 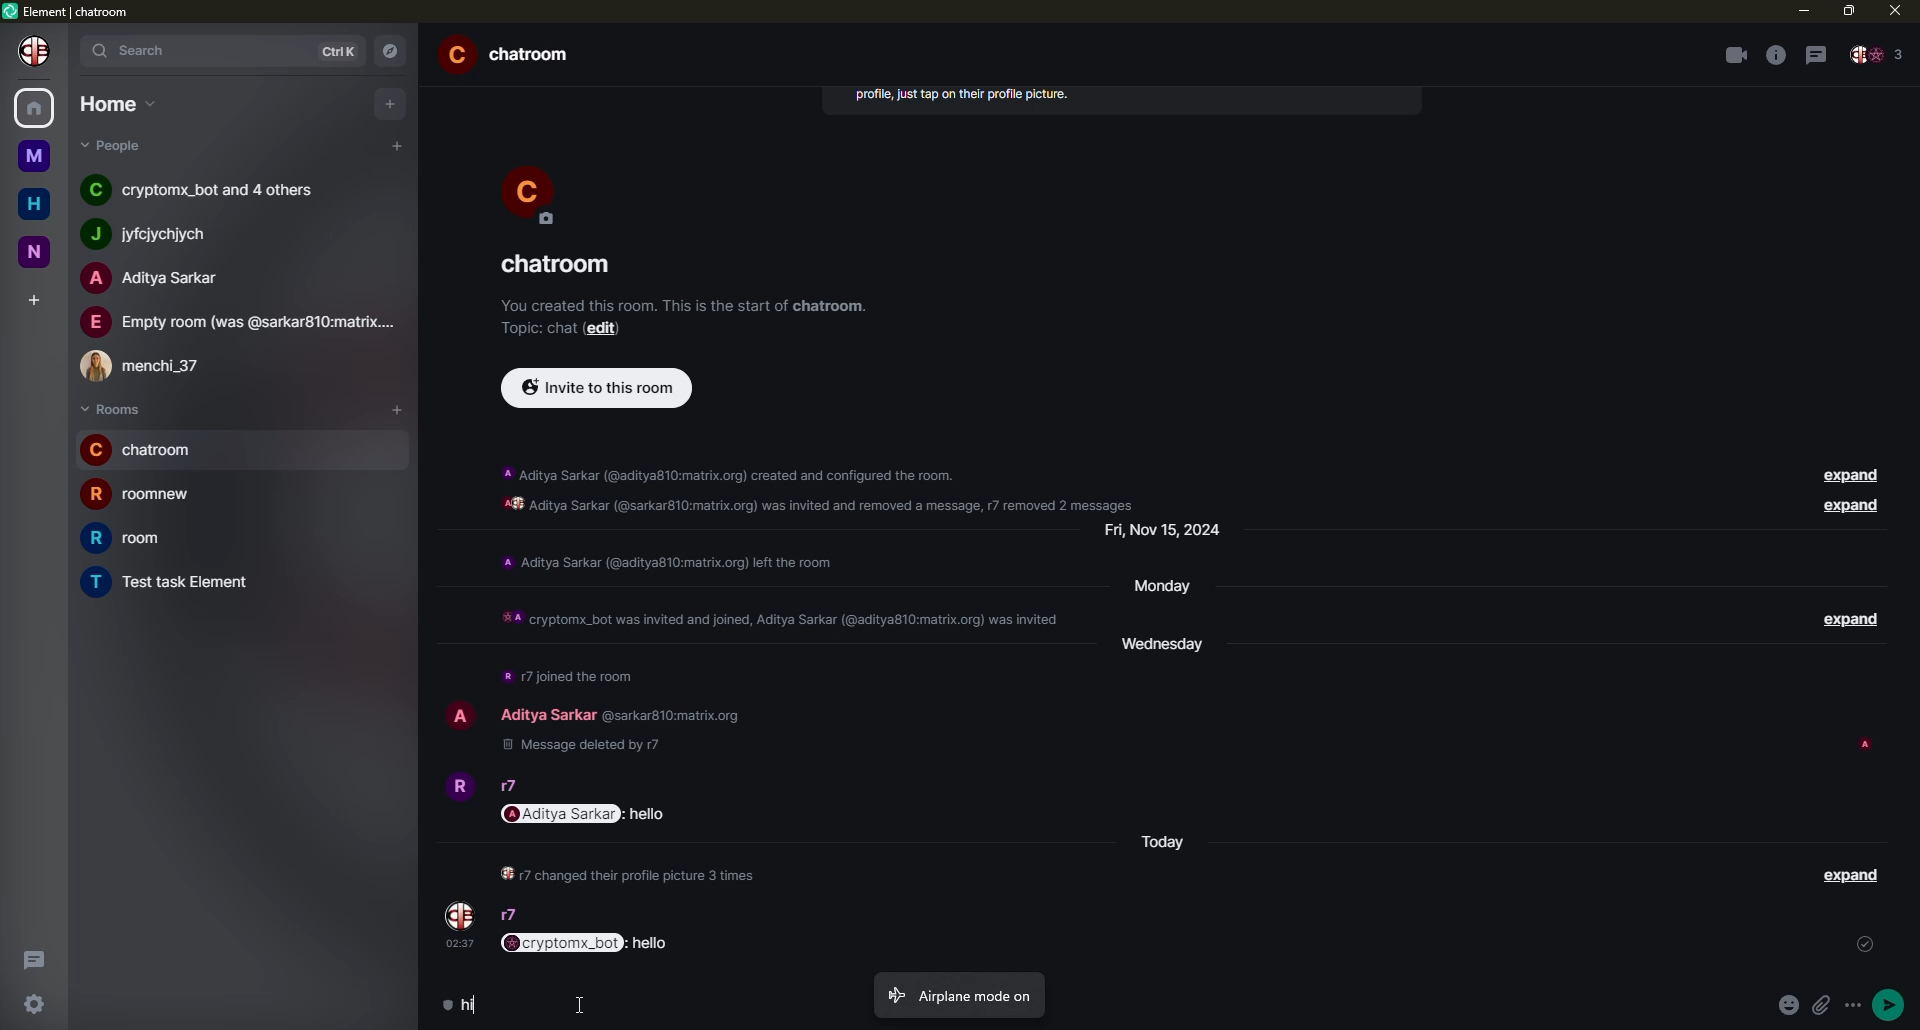 What do you see at coordinates (145, 495) in the screenshot?
I see `room` at bounding box center [145, 495].